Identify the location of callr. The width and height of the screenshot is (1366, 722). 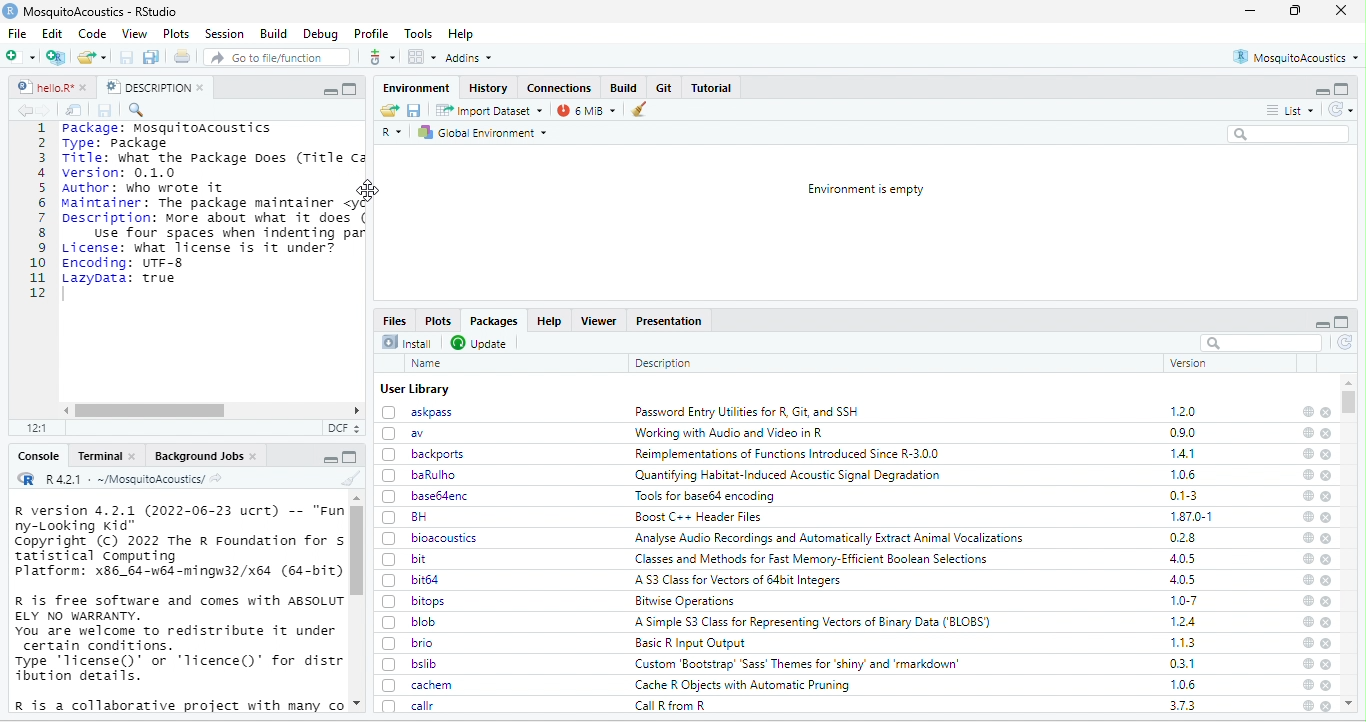
(410, 705).